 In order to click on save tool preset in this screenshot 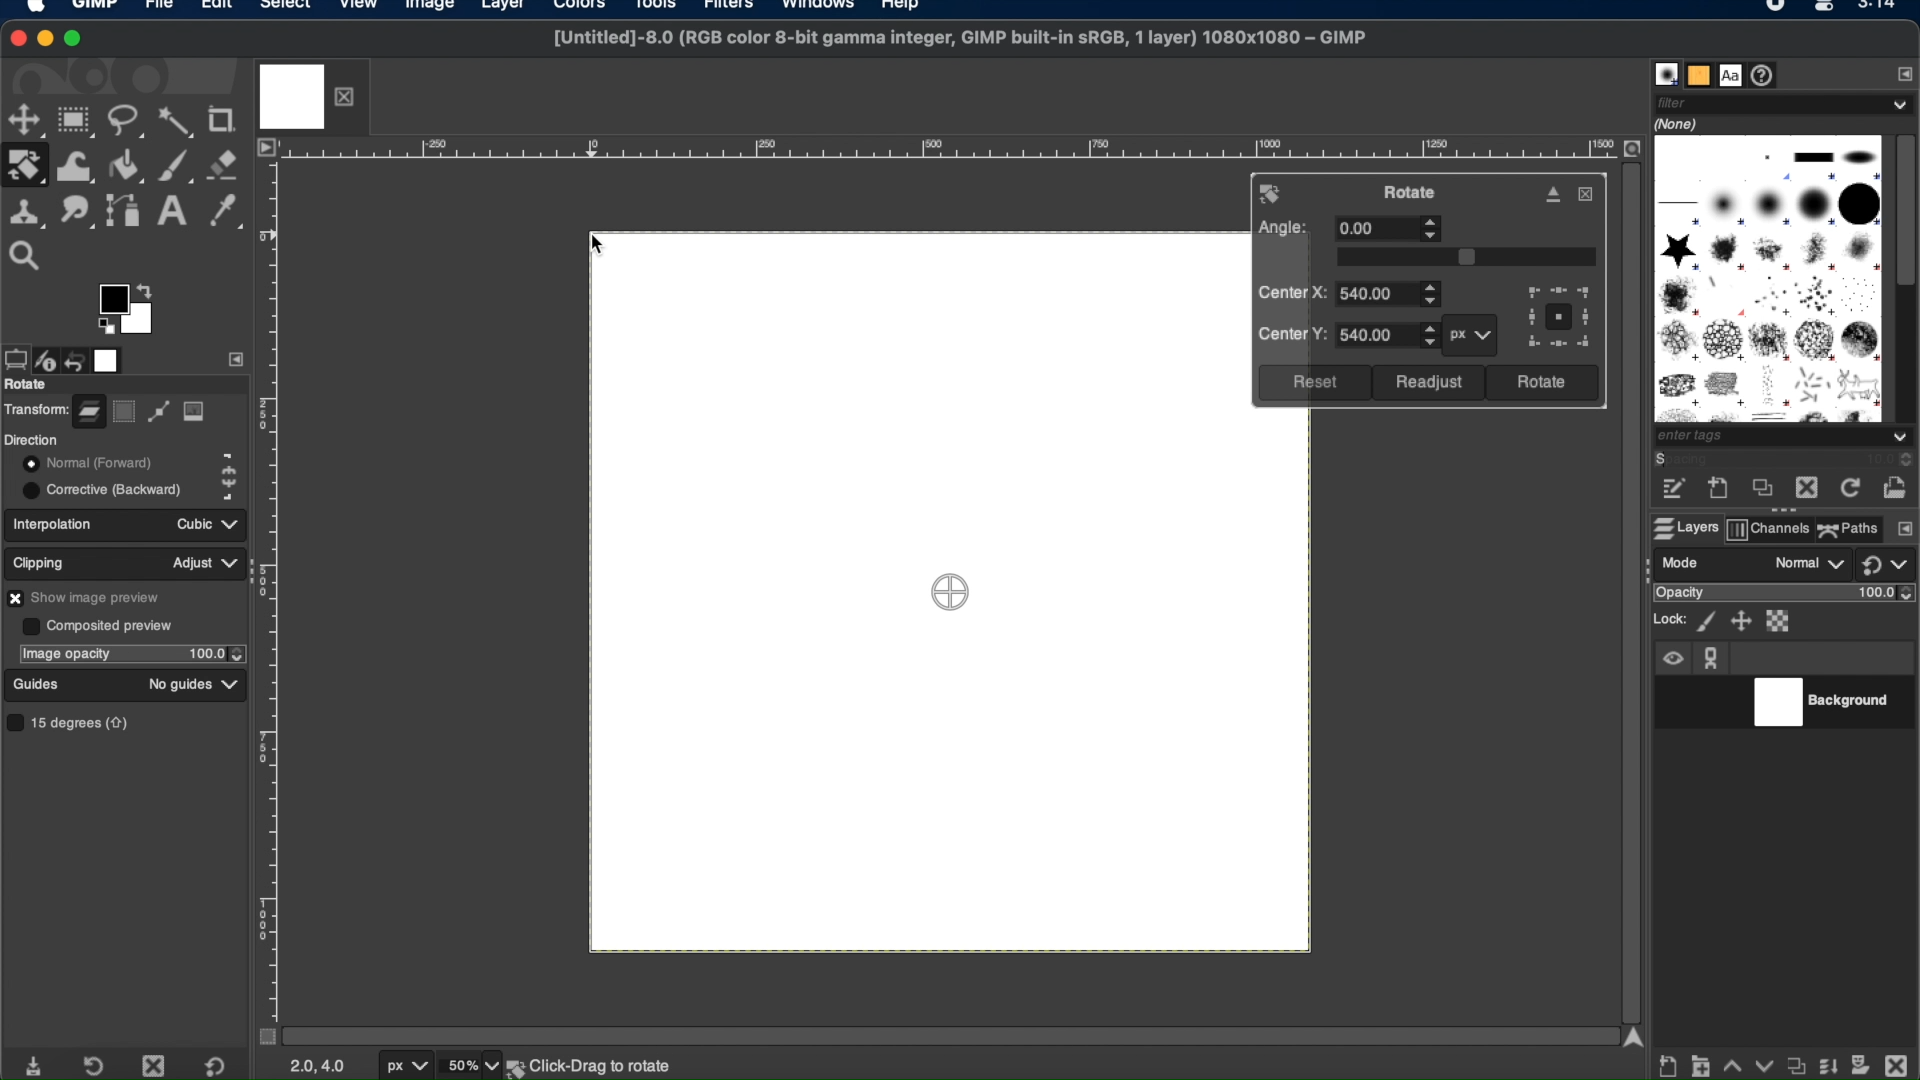, I will do `click(37, 1064)`.